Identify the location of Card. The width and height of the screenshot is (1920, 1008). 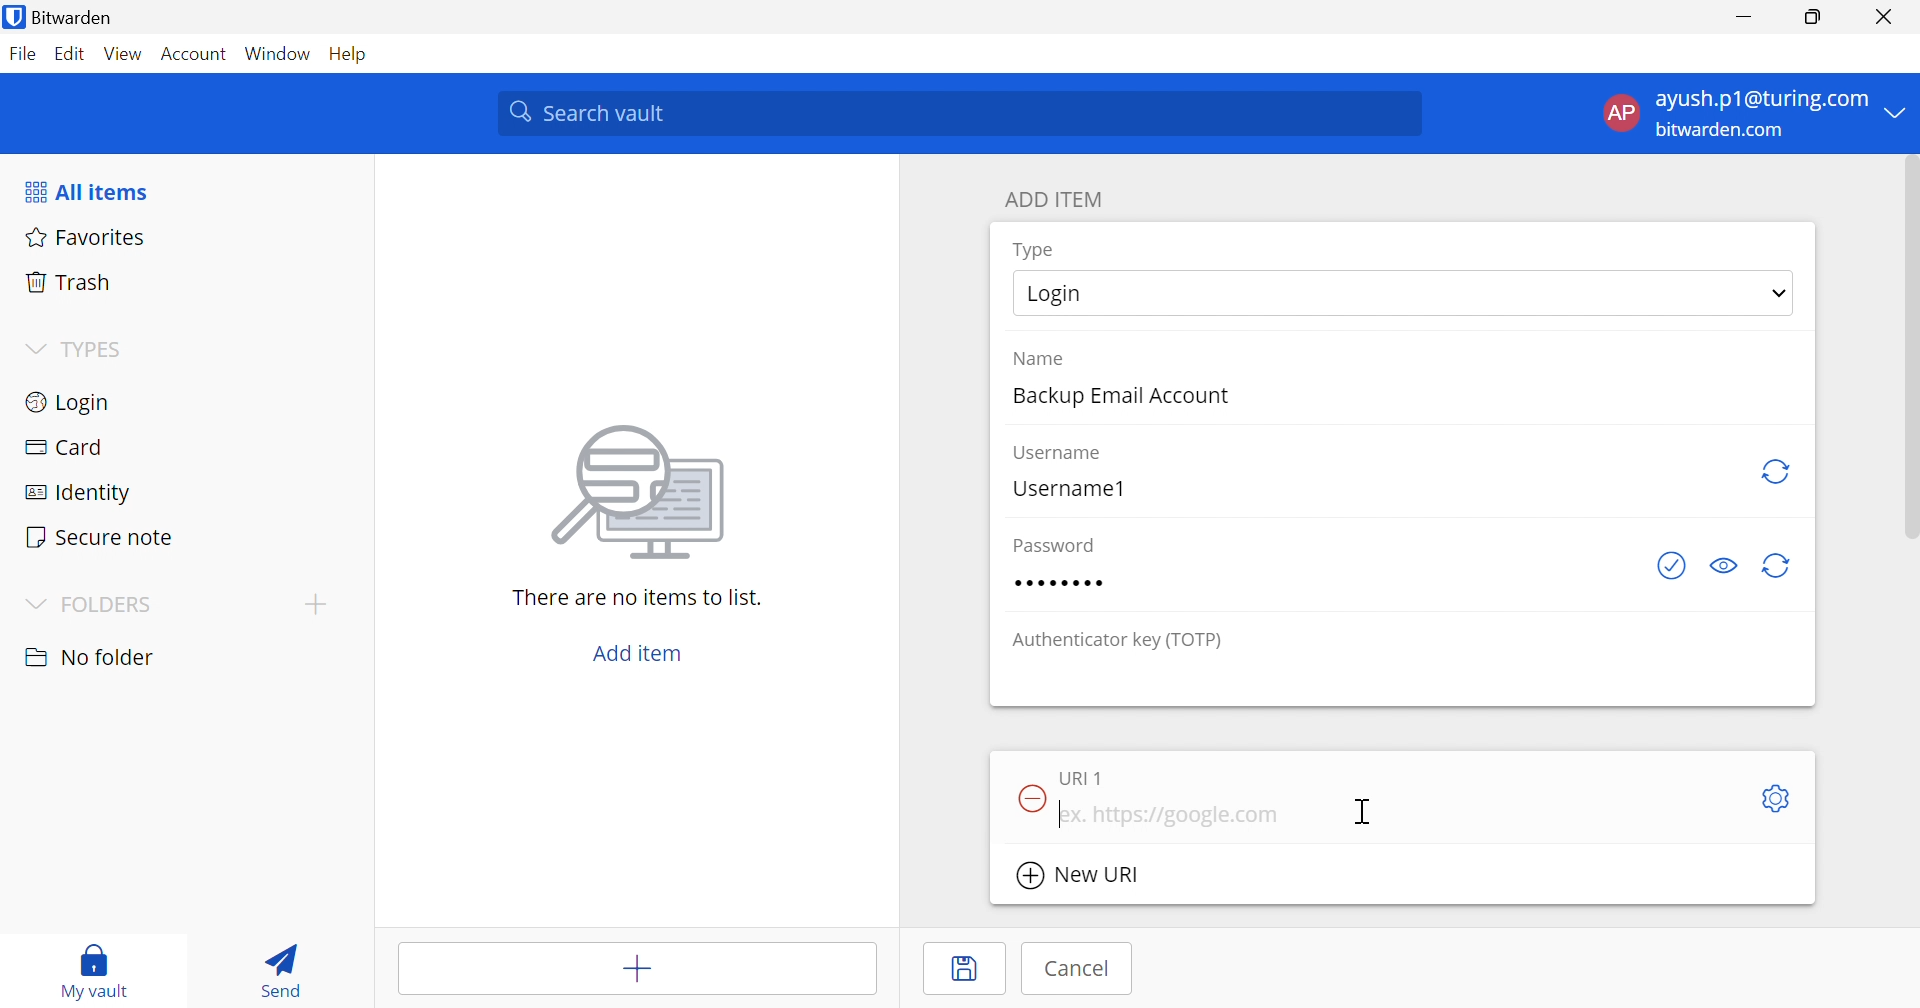
(63, 449).